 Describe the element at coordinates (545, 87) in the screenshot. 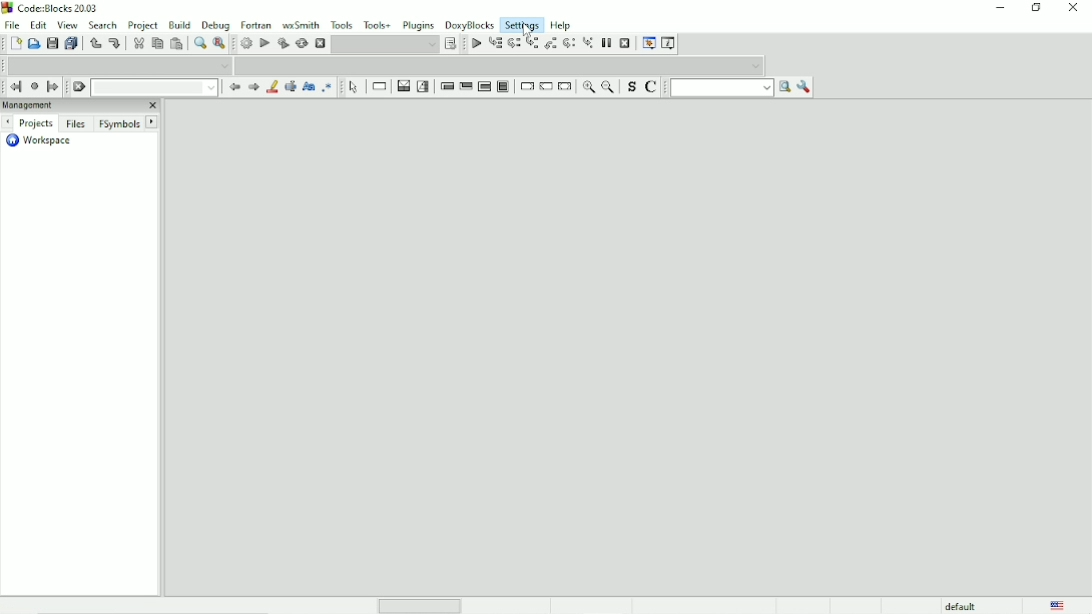

I see `Continue instruction` at that location.